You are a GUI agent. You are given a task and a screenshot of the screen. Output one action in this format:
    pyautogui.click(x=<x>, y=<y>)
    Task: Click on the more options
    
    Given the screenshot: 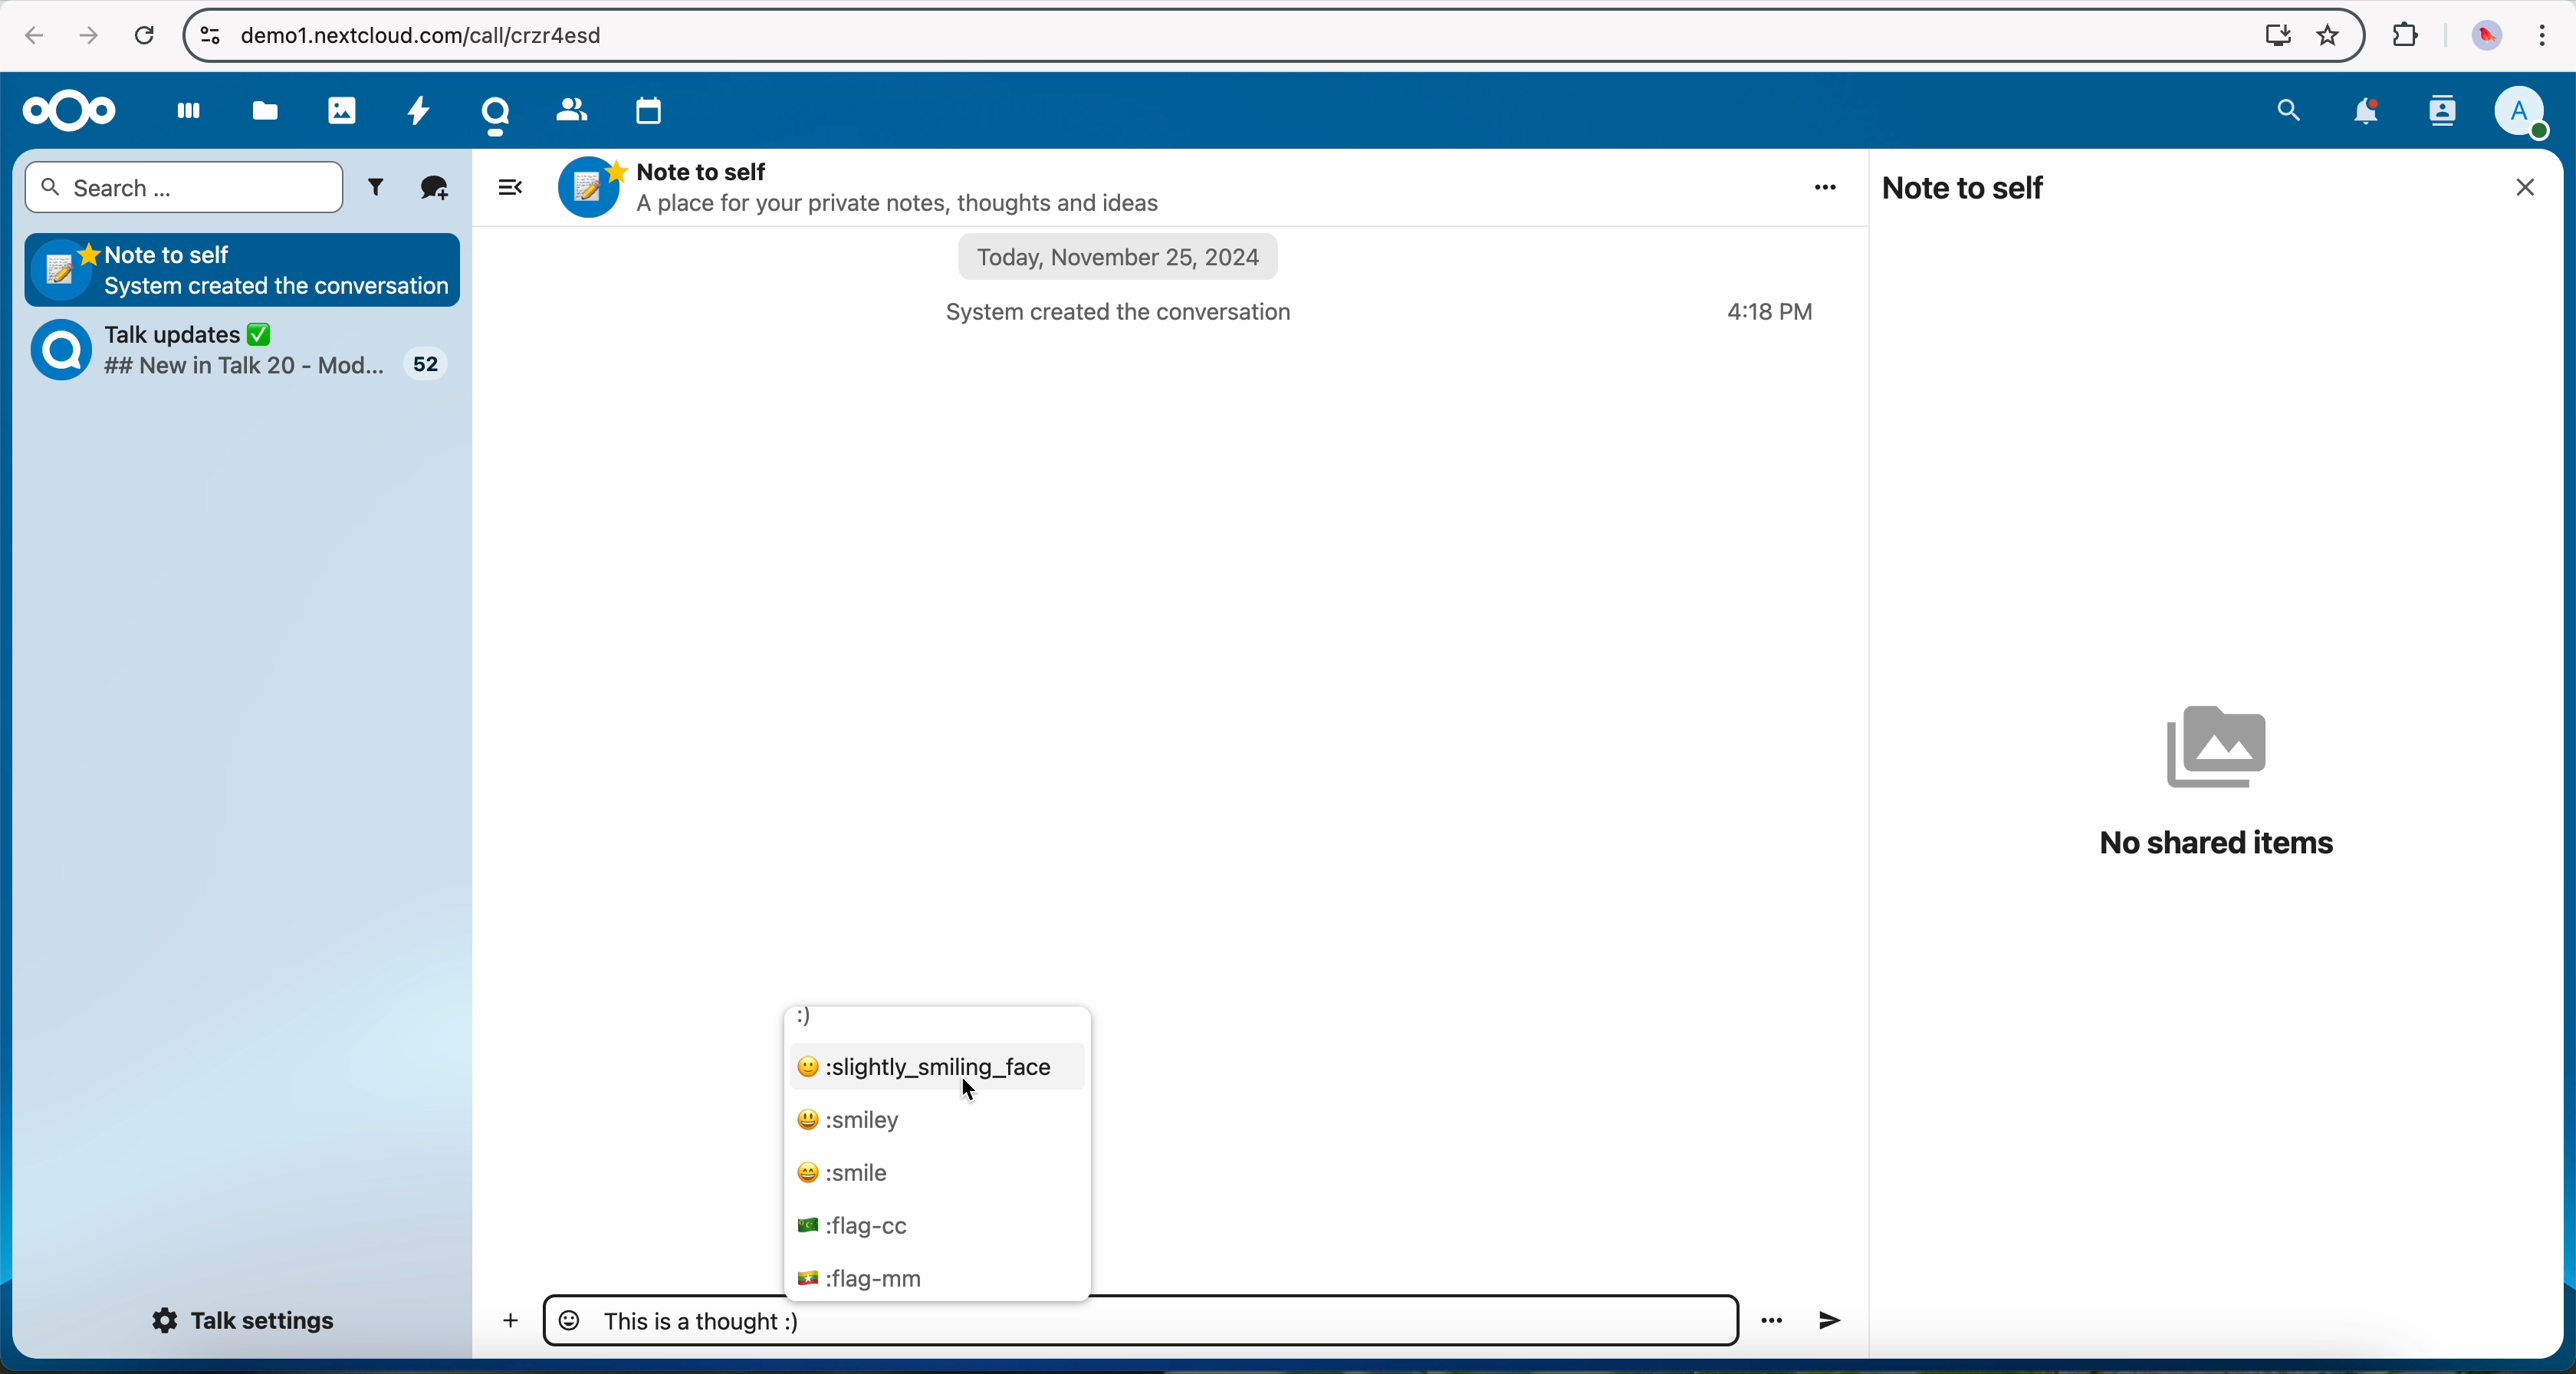 What is the action you would take?
    pyautogui.click(x=1829, y=186)
    